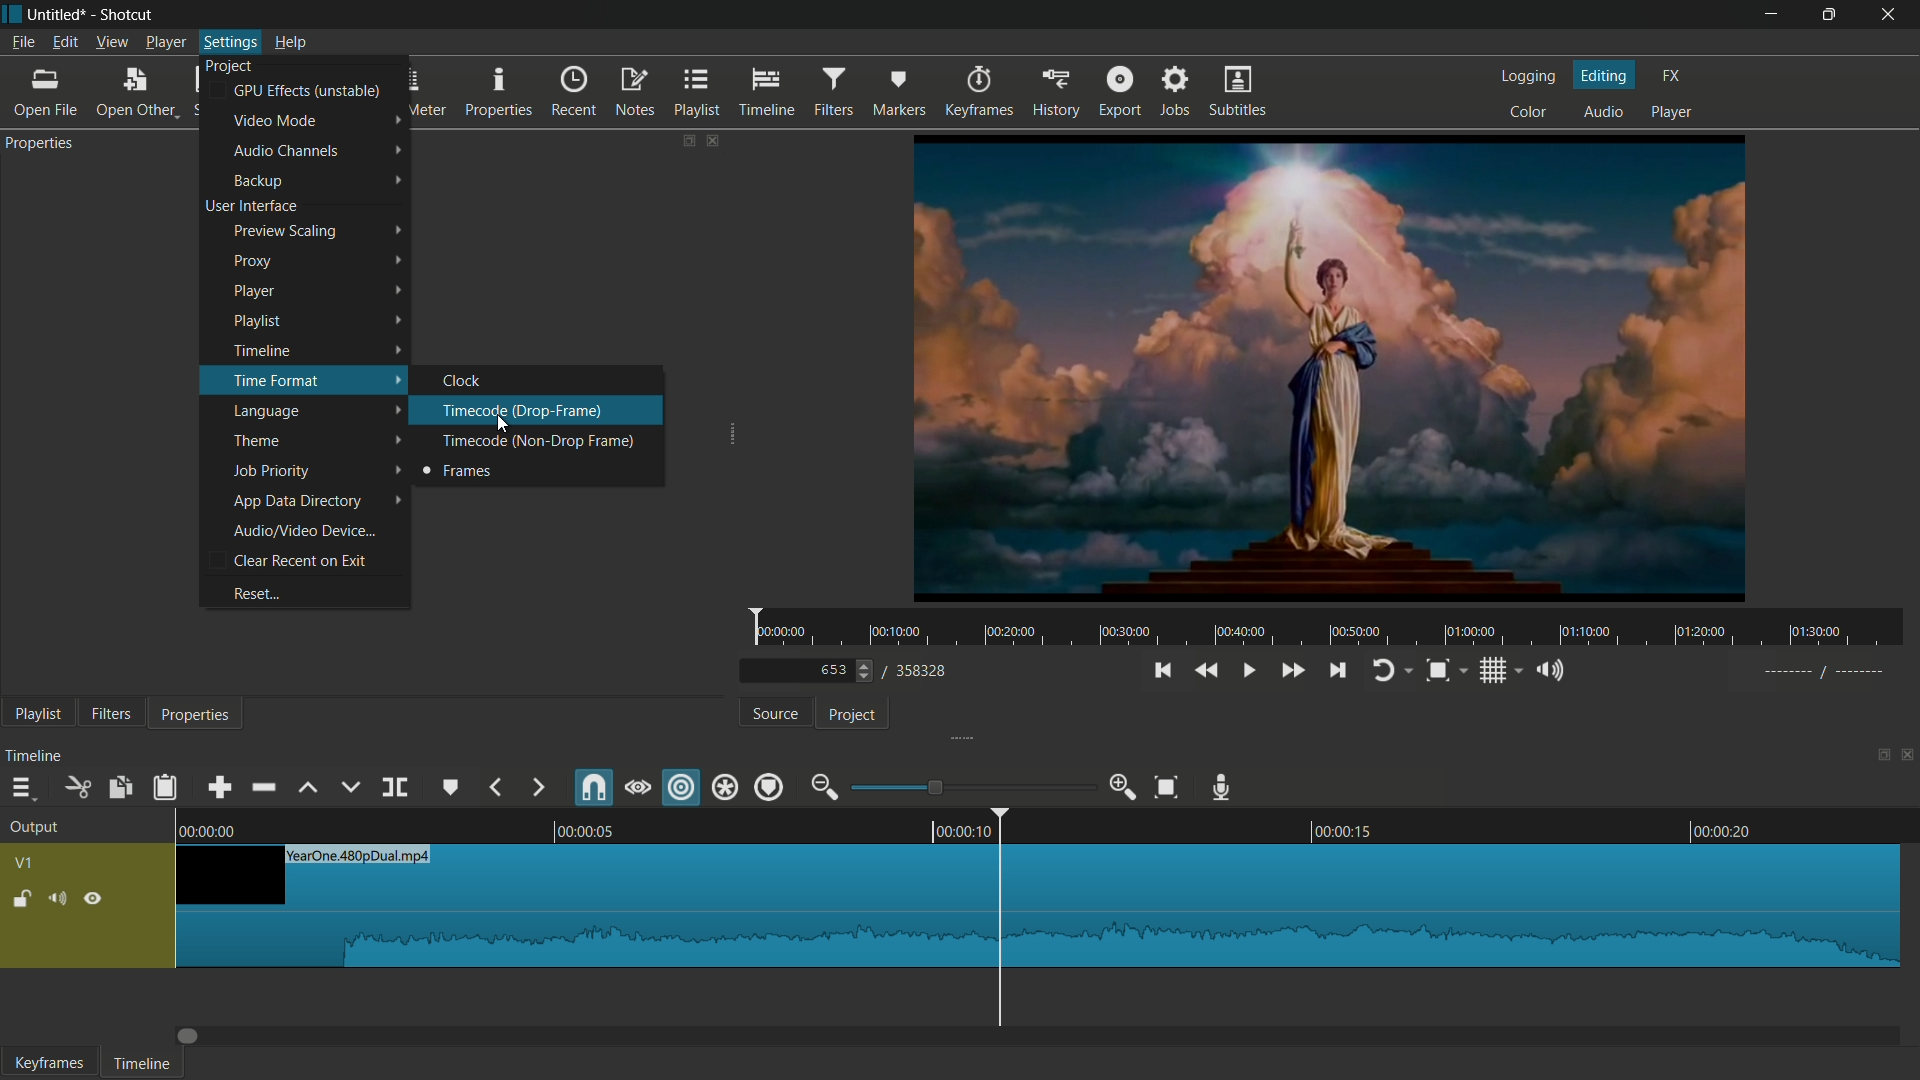 This screenshot has width=1920, height=1080. I want to click on 0.00.00, so click(207, 830).